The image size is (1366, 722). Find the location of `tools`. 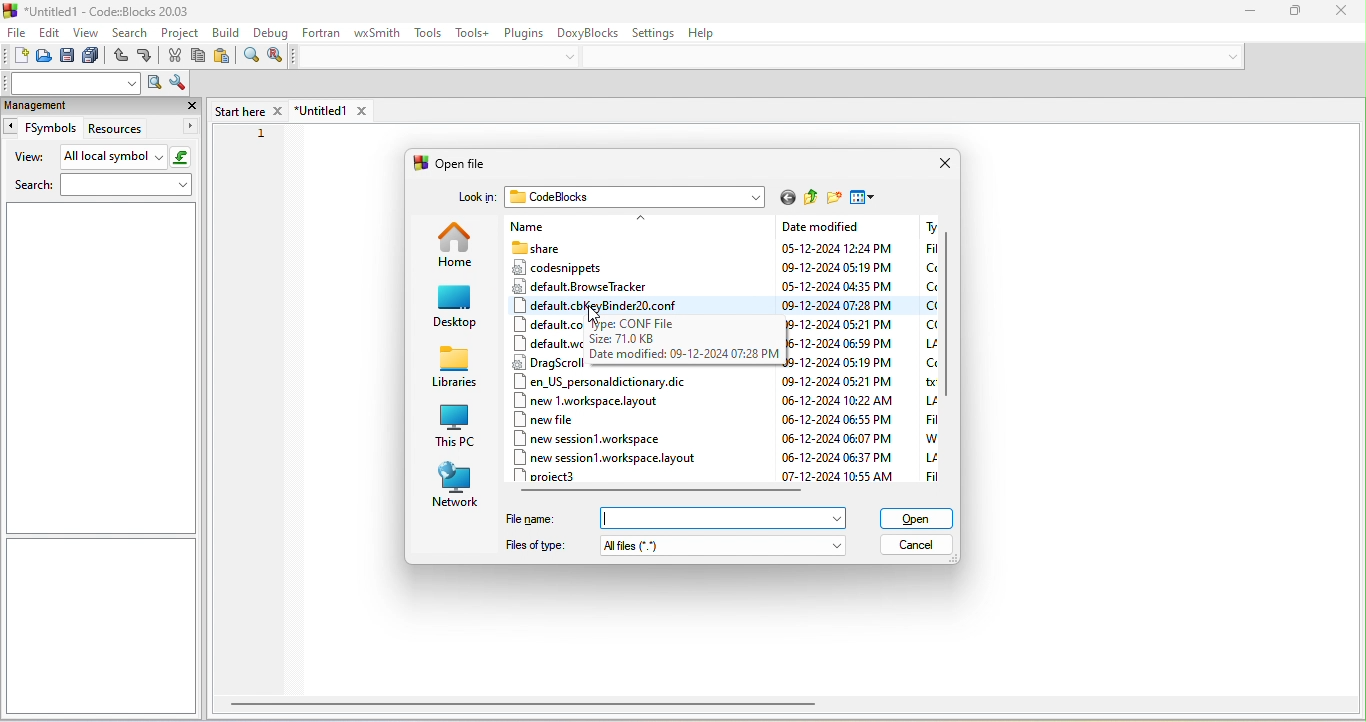

tools is located at coordinates (426, 33).